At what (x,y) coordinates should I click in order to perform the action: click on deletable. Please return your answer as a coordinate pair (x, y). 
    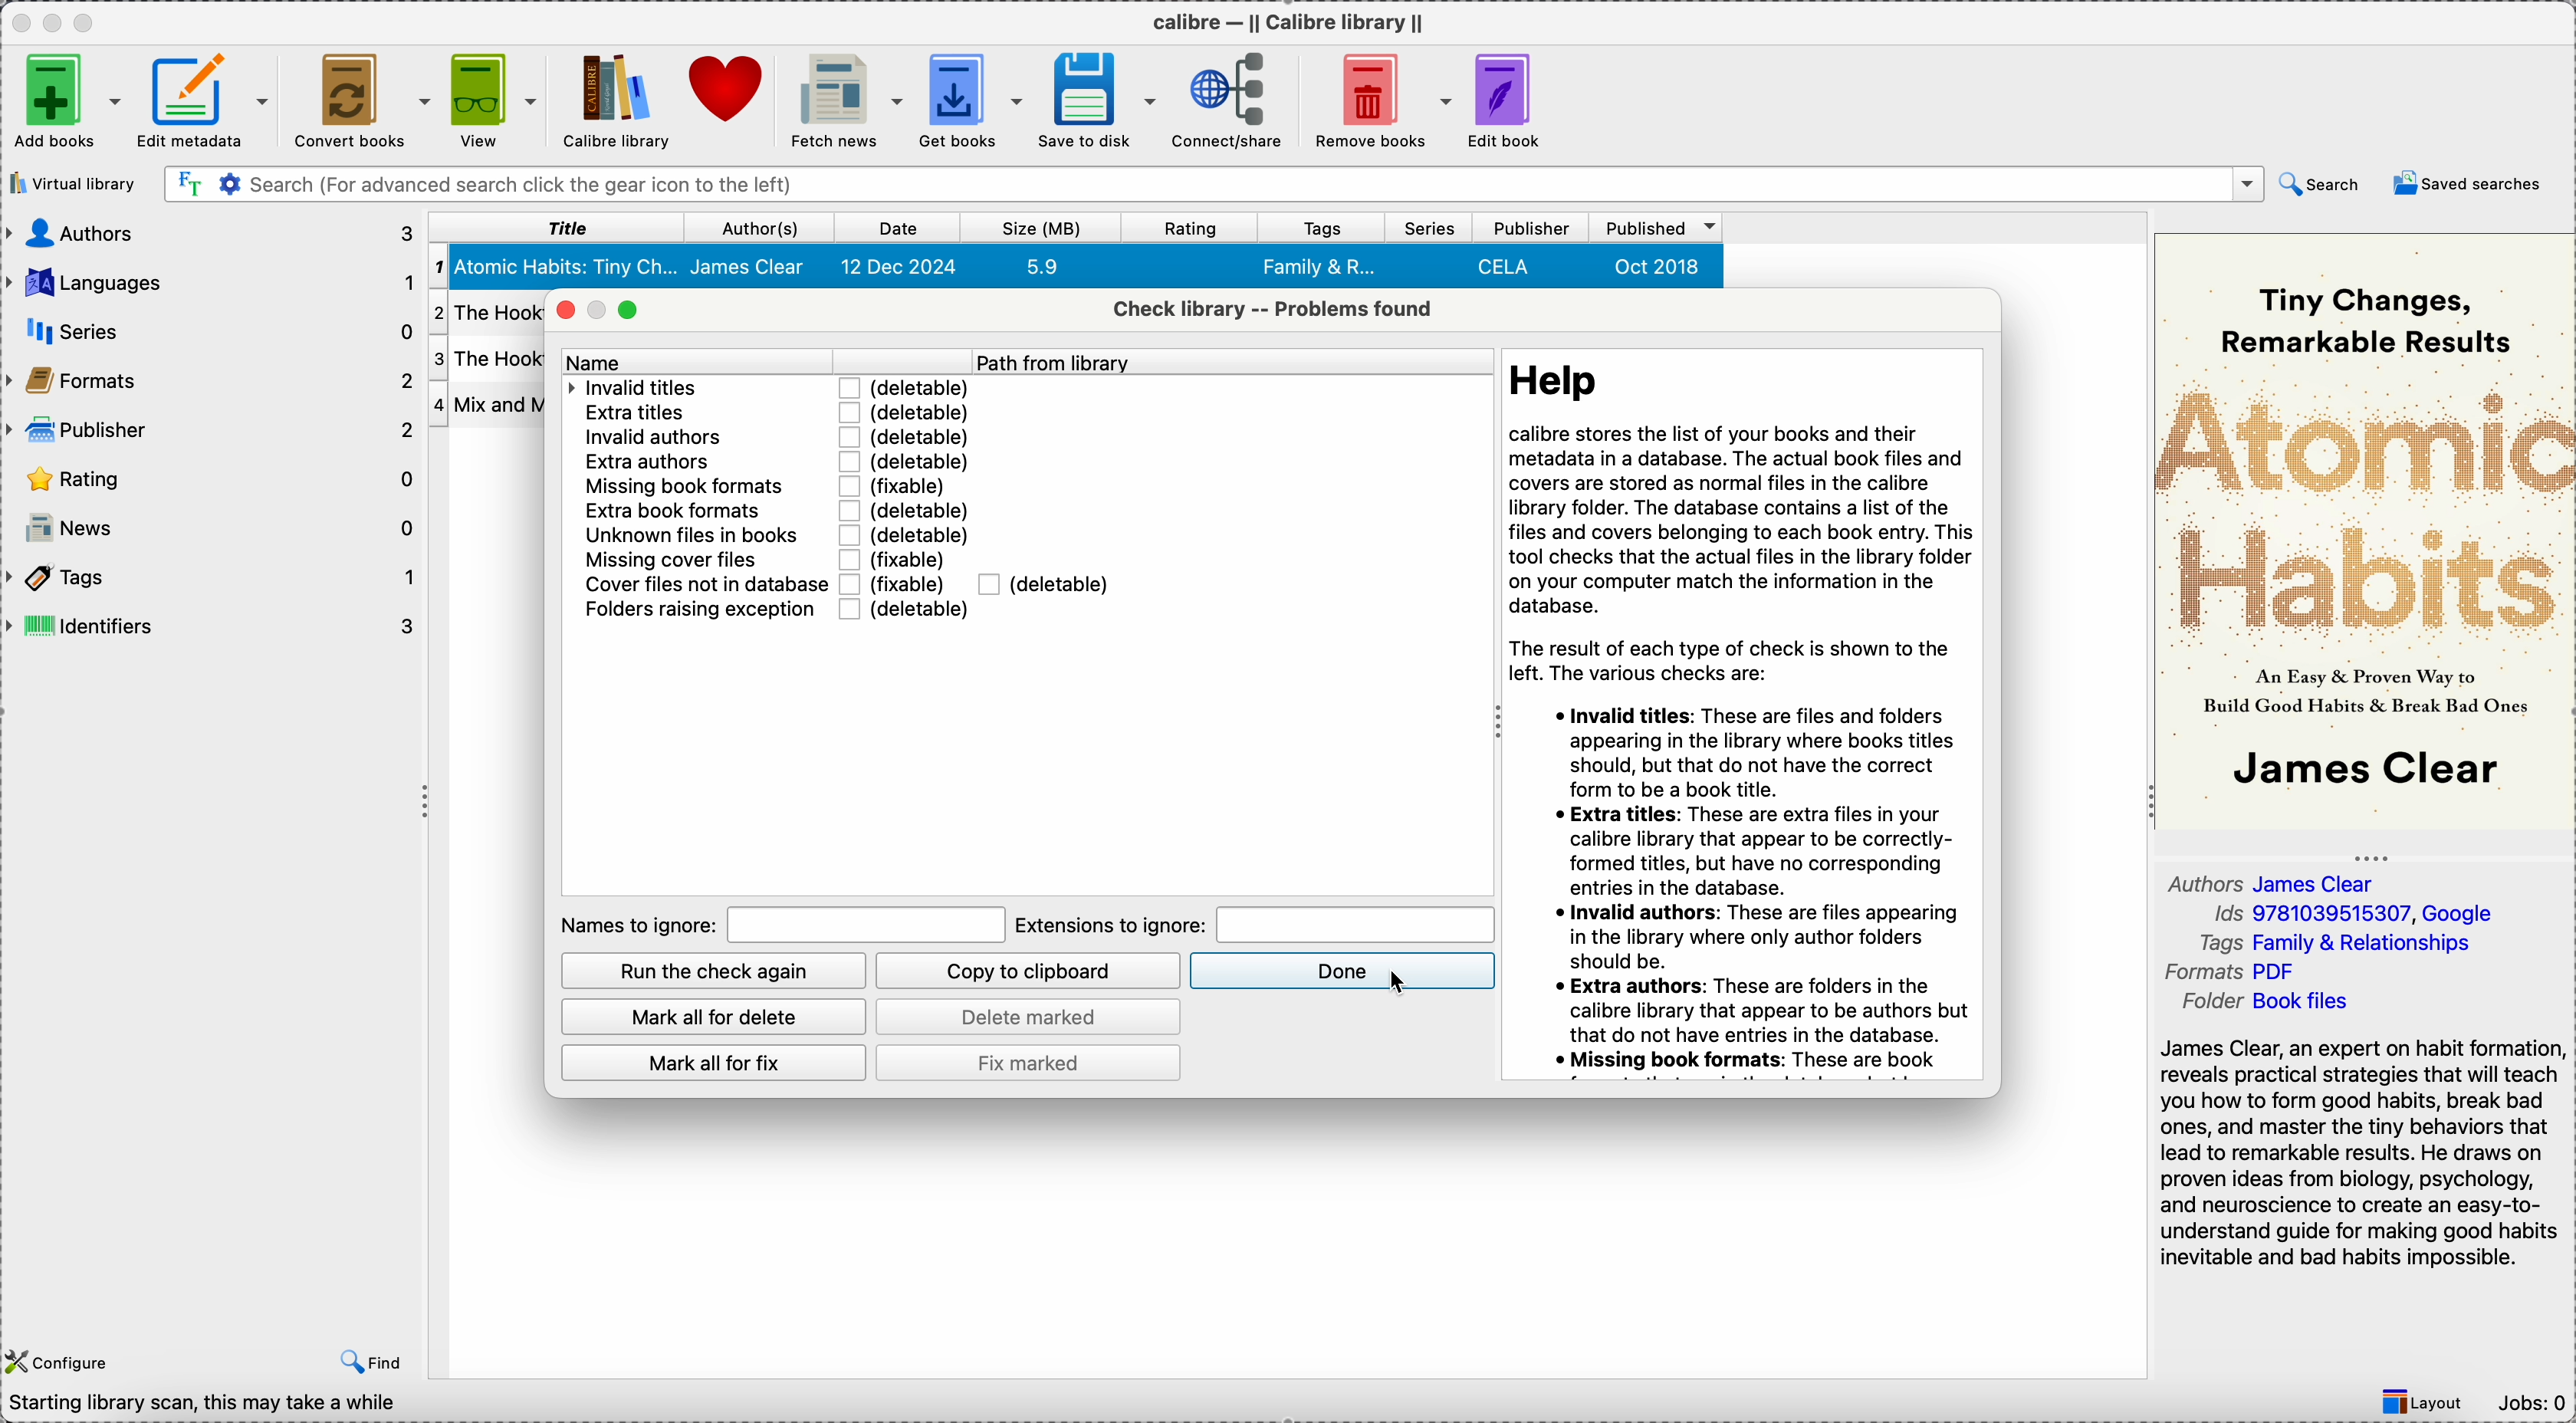
    Looking at the image, I should click on (908, 610).